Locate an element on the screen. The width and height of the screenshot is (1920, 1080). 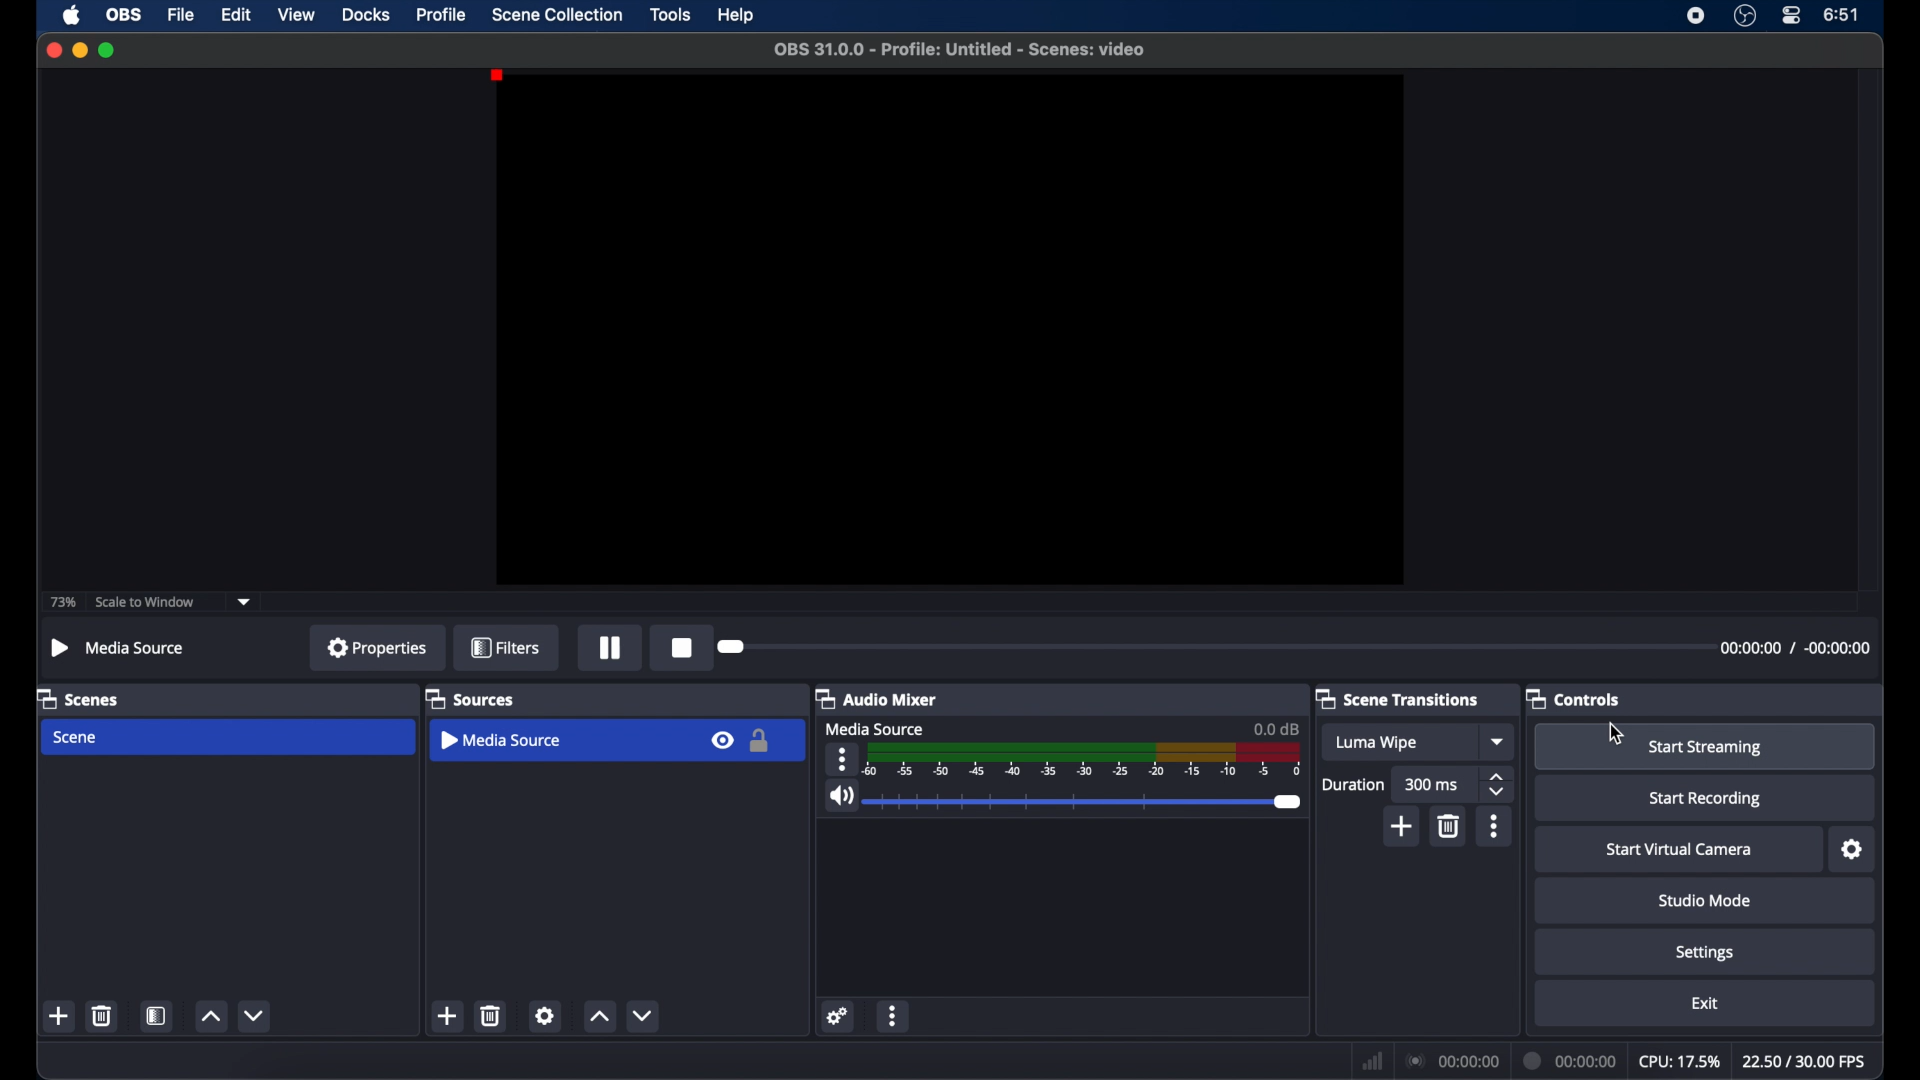
stepper buttons is located at coordinates (1498, 784).